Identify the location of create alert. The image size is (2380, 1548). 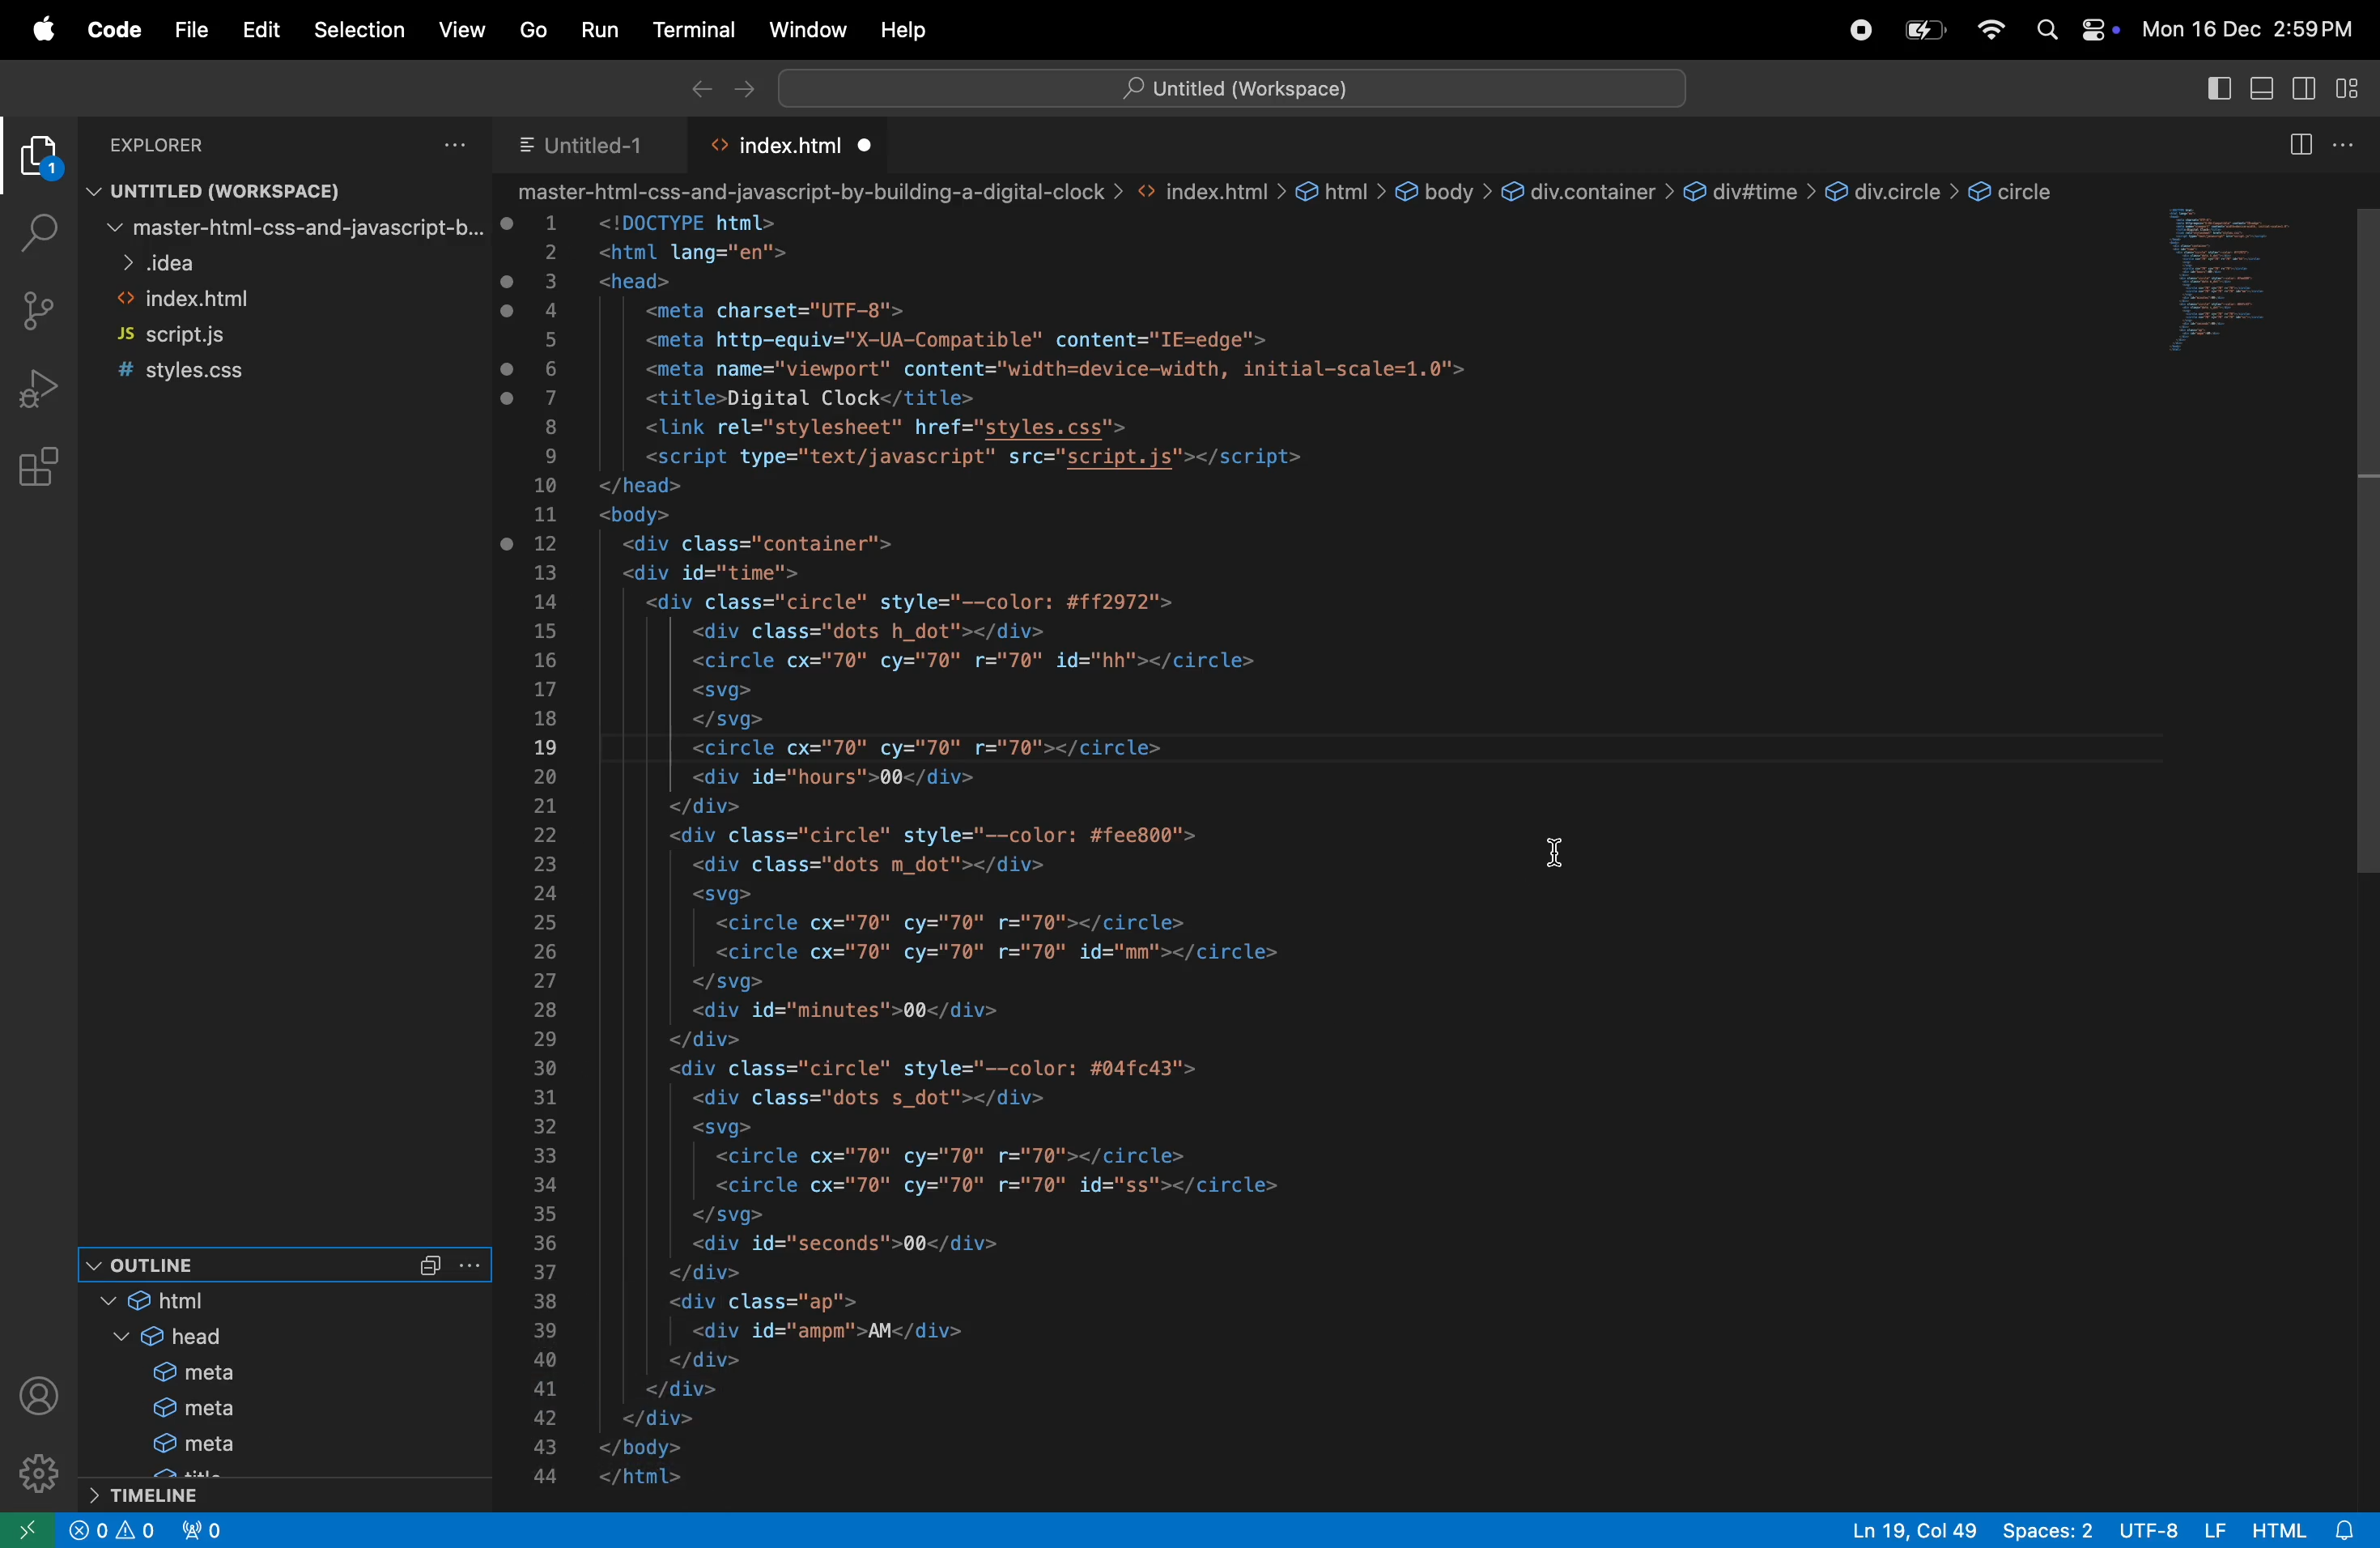
(90, 1531).